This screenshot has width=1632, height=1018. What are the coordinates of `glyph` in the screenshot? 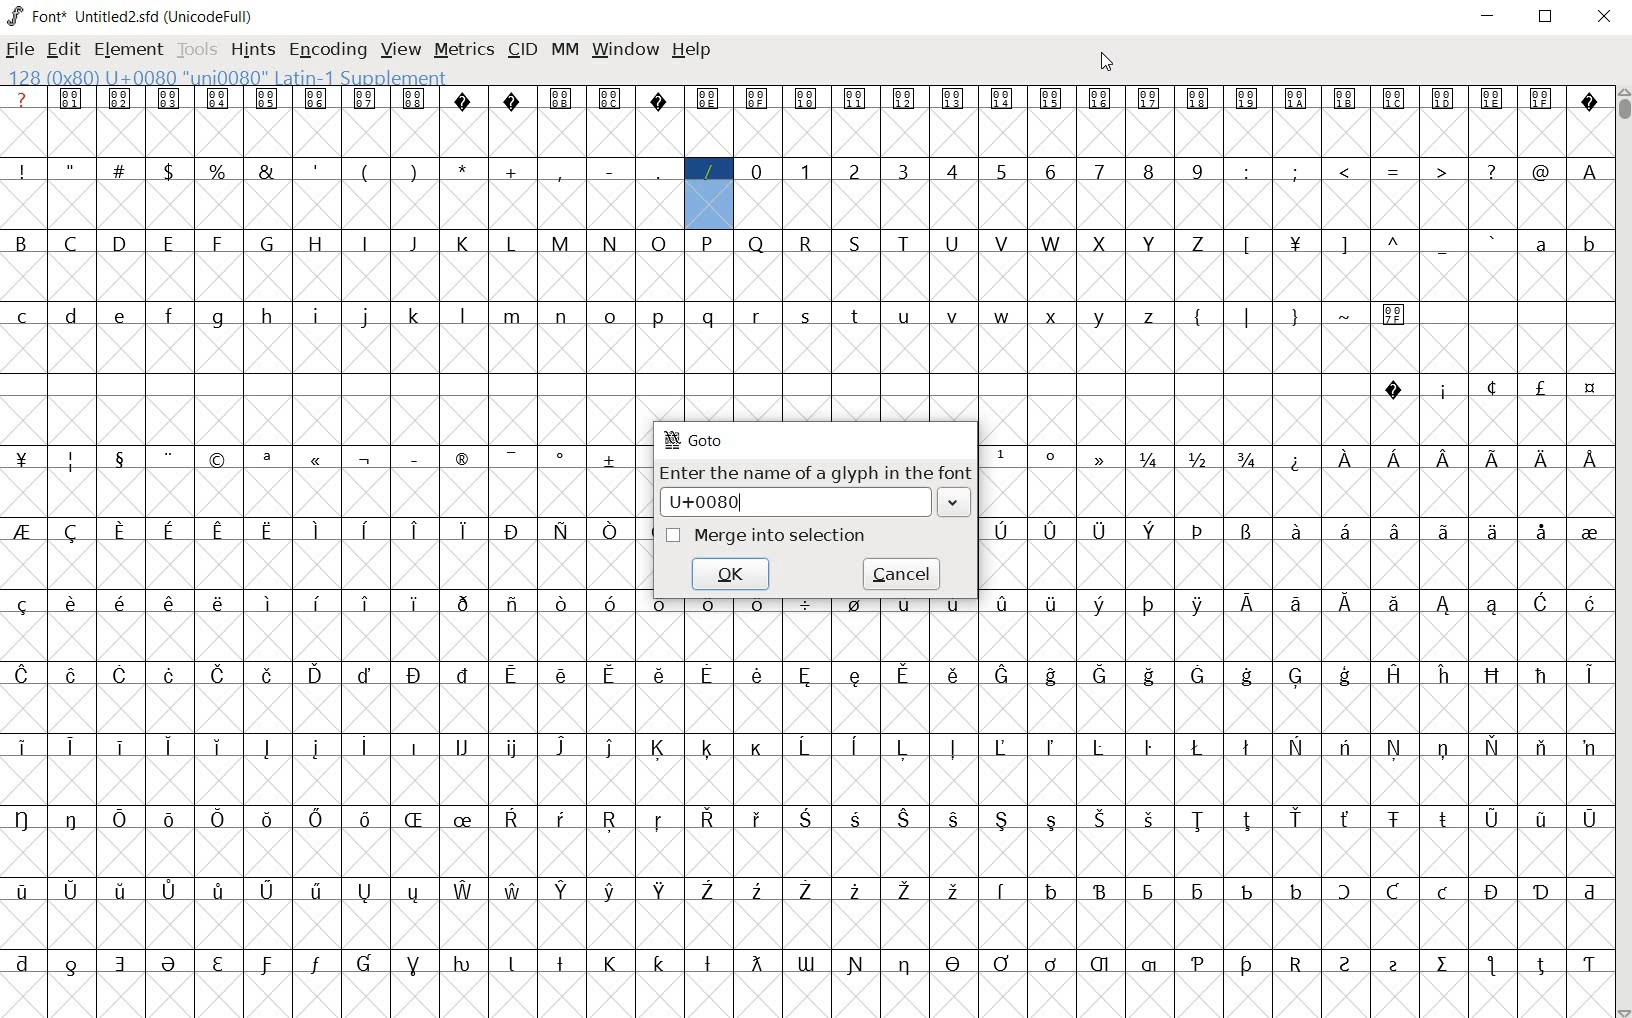 It's located at (364, 603).